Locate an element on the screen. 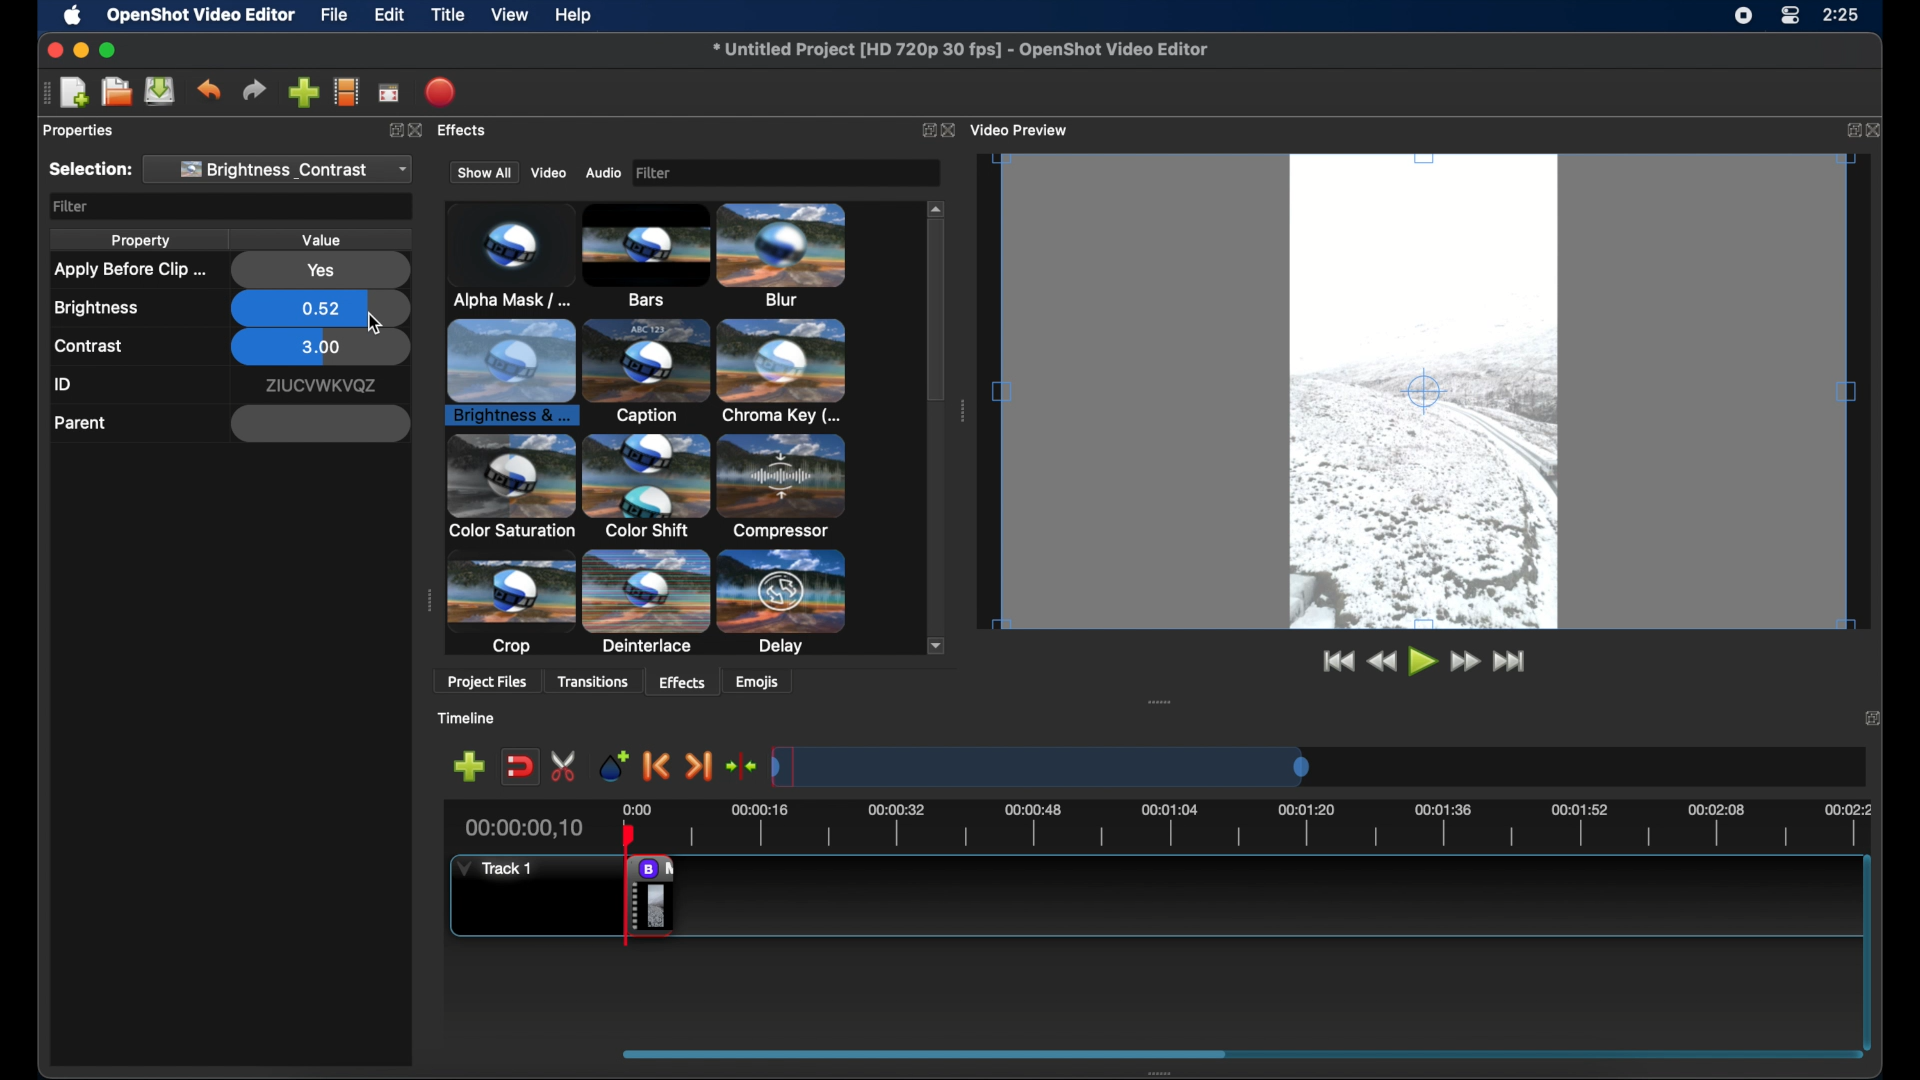 This screenshot has height=1080, width=1920. blur is located at coordinates (637, 255).